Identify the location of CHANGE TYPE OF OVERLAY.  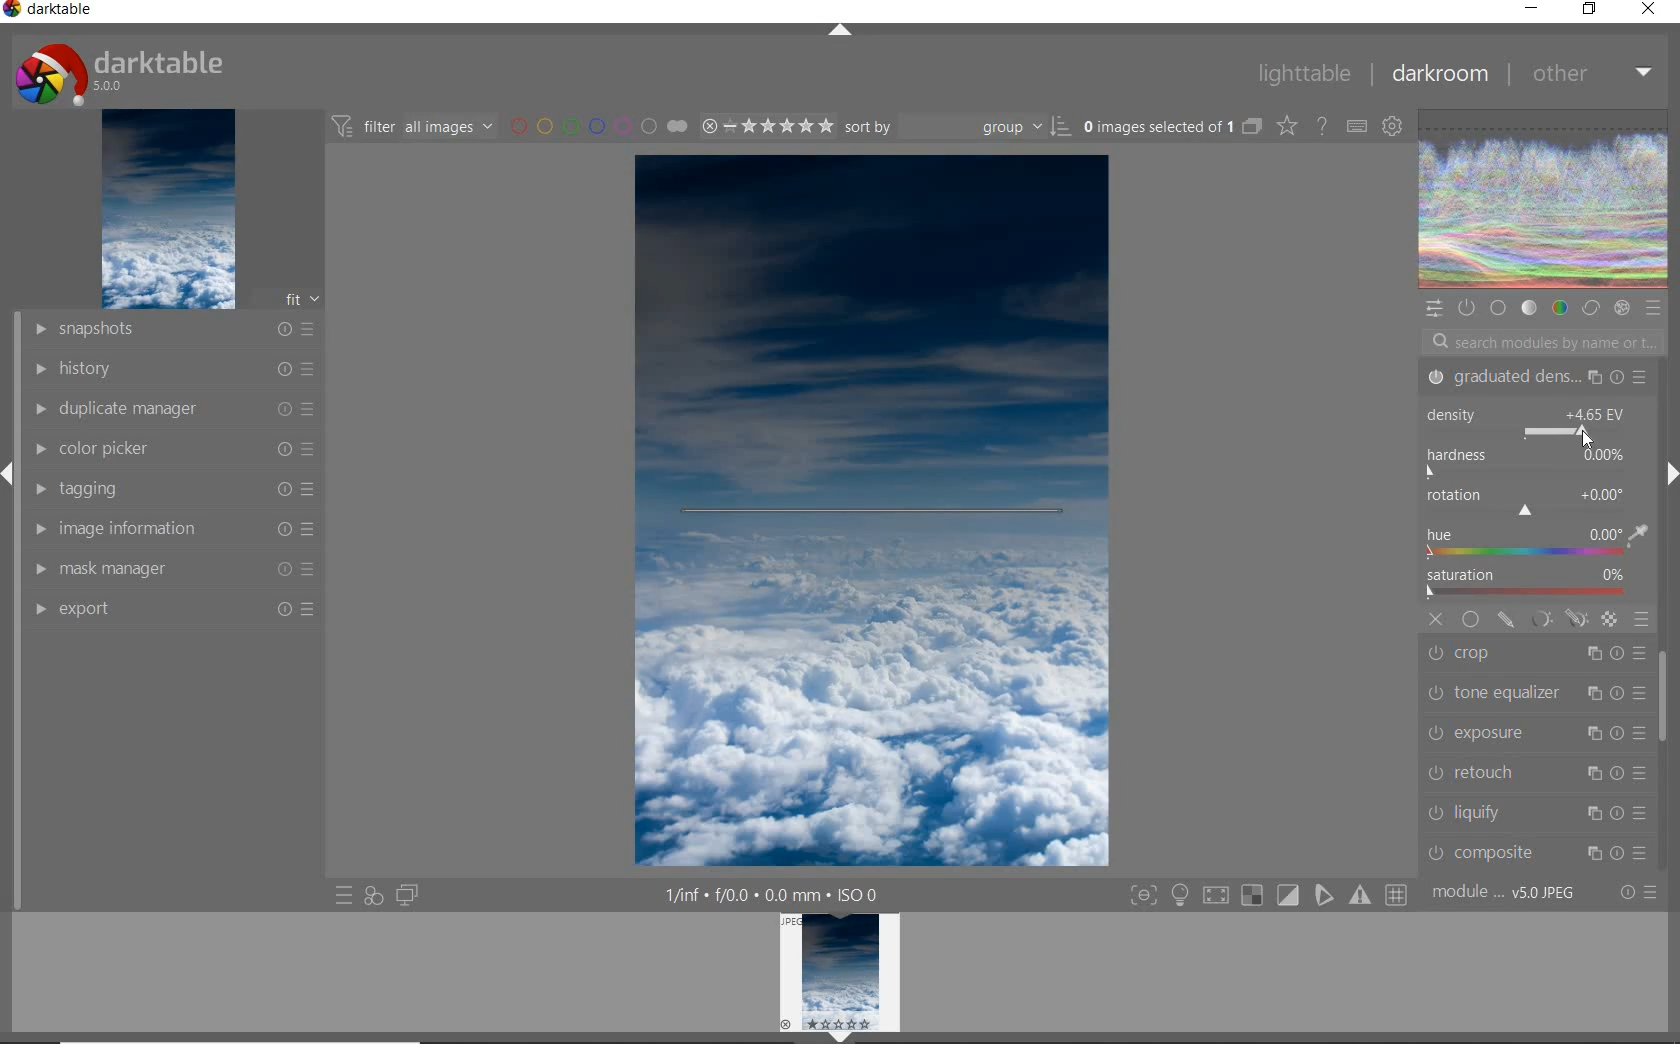
(1286, 128).